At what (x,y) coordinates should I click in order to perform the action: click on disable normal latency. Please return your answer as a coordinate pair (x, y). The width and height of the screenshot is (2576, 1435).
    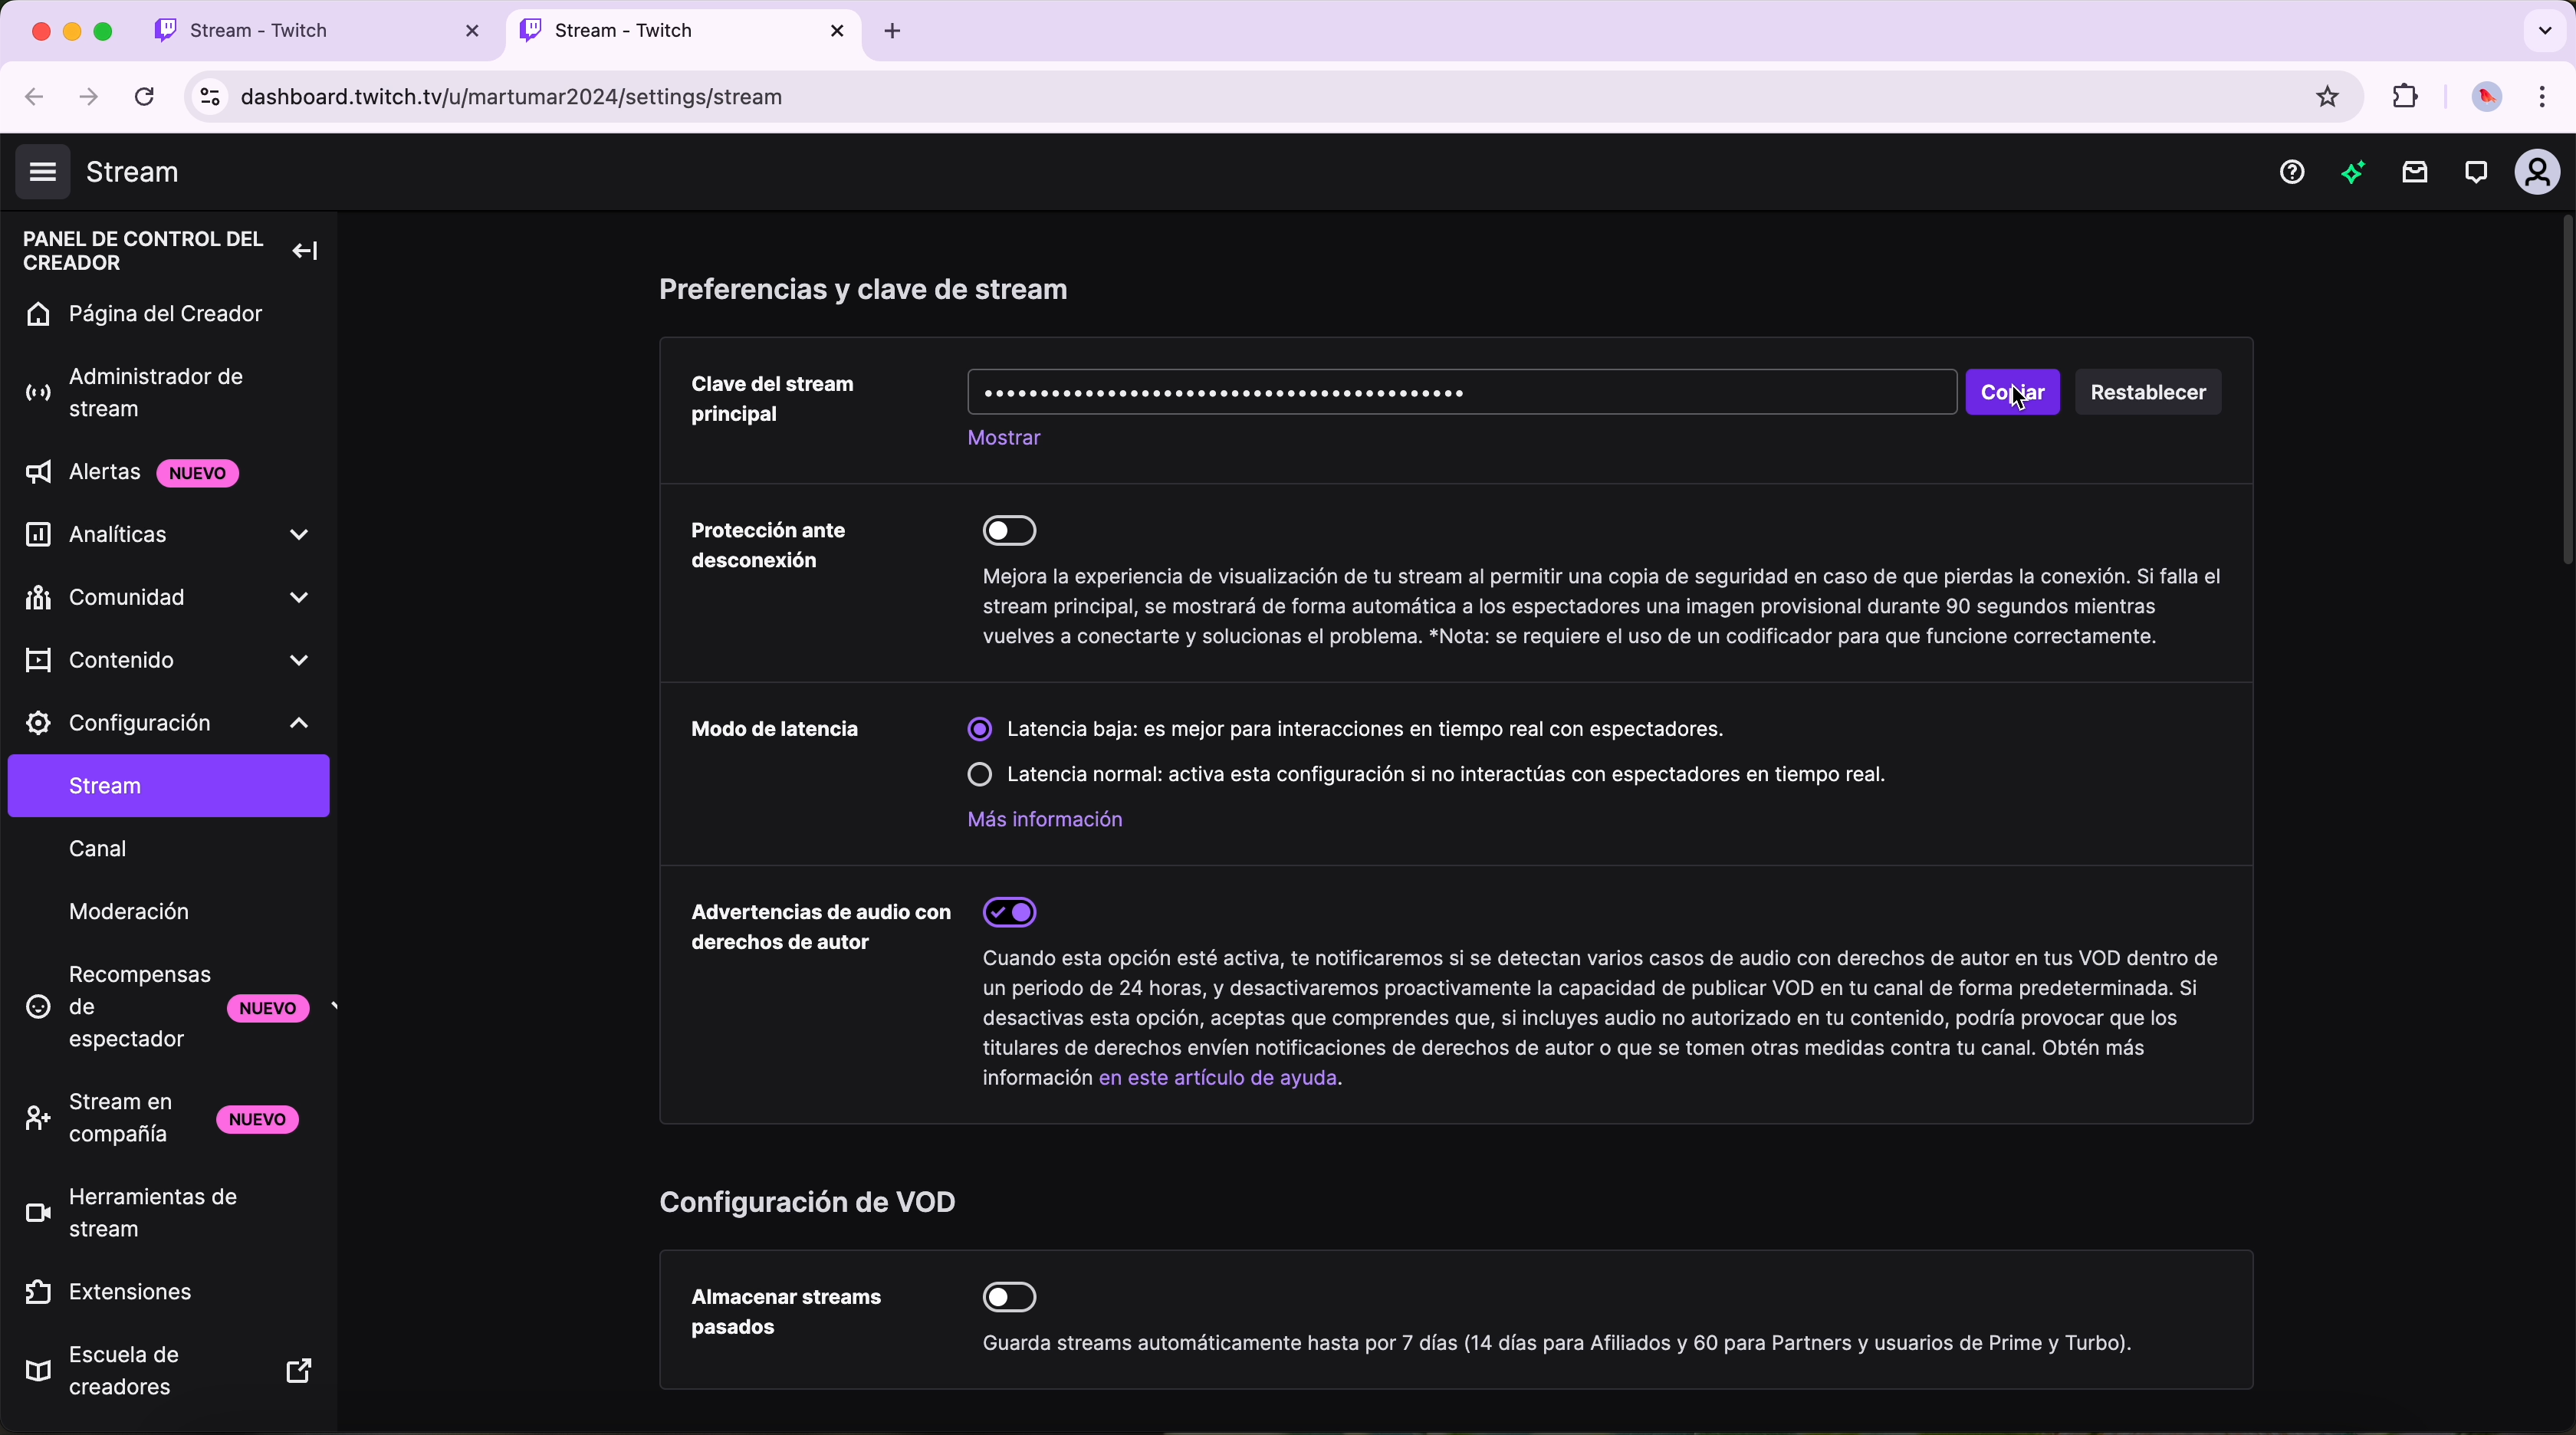
    Looking at the image, I should click on (1428, 779).